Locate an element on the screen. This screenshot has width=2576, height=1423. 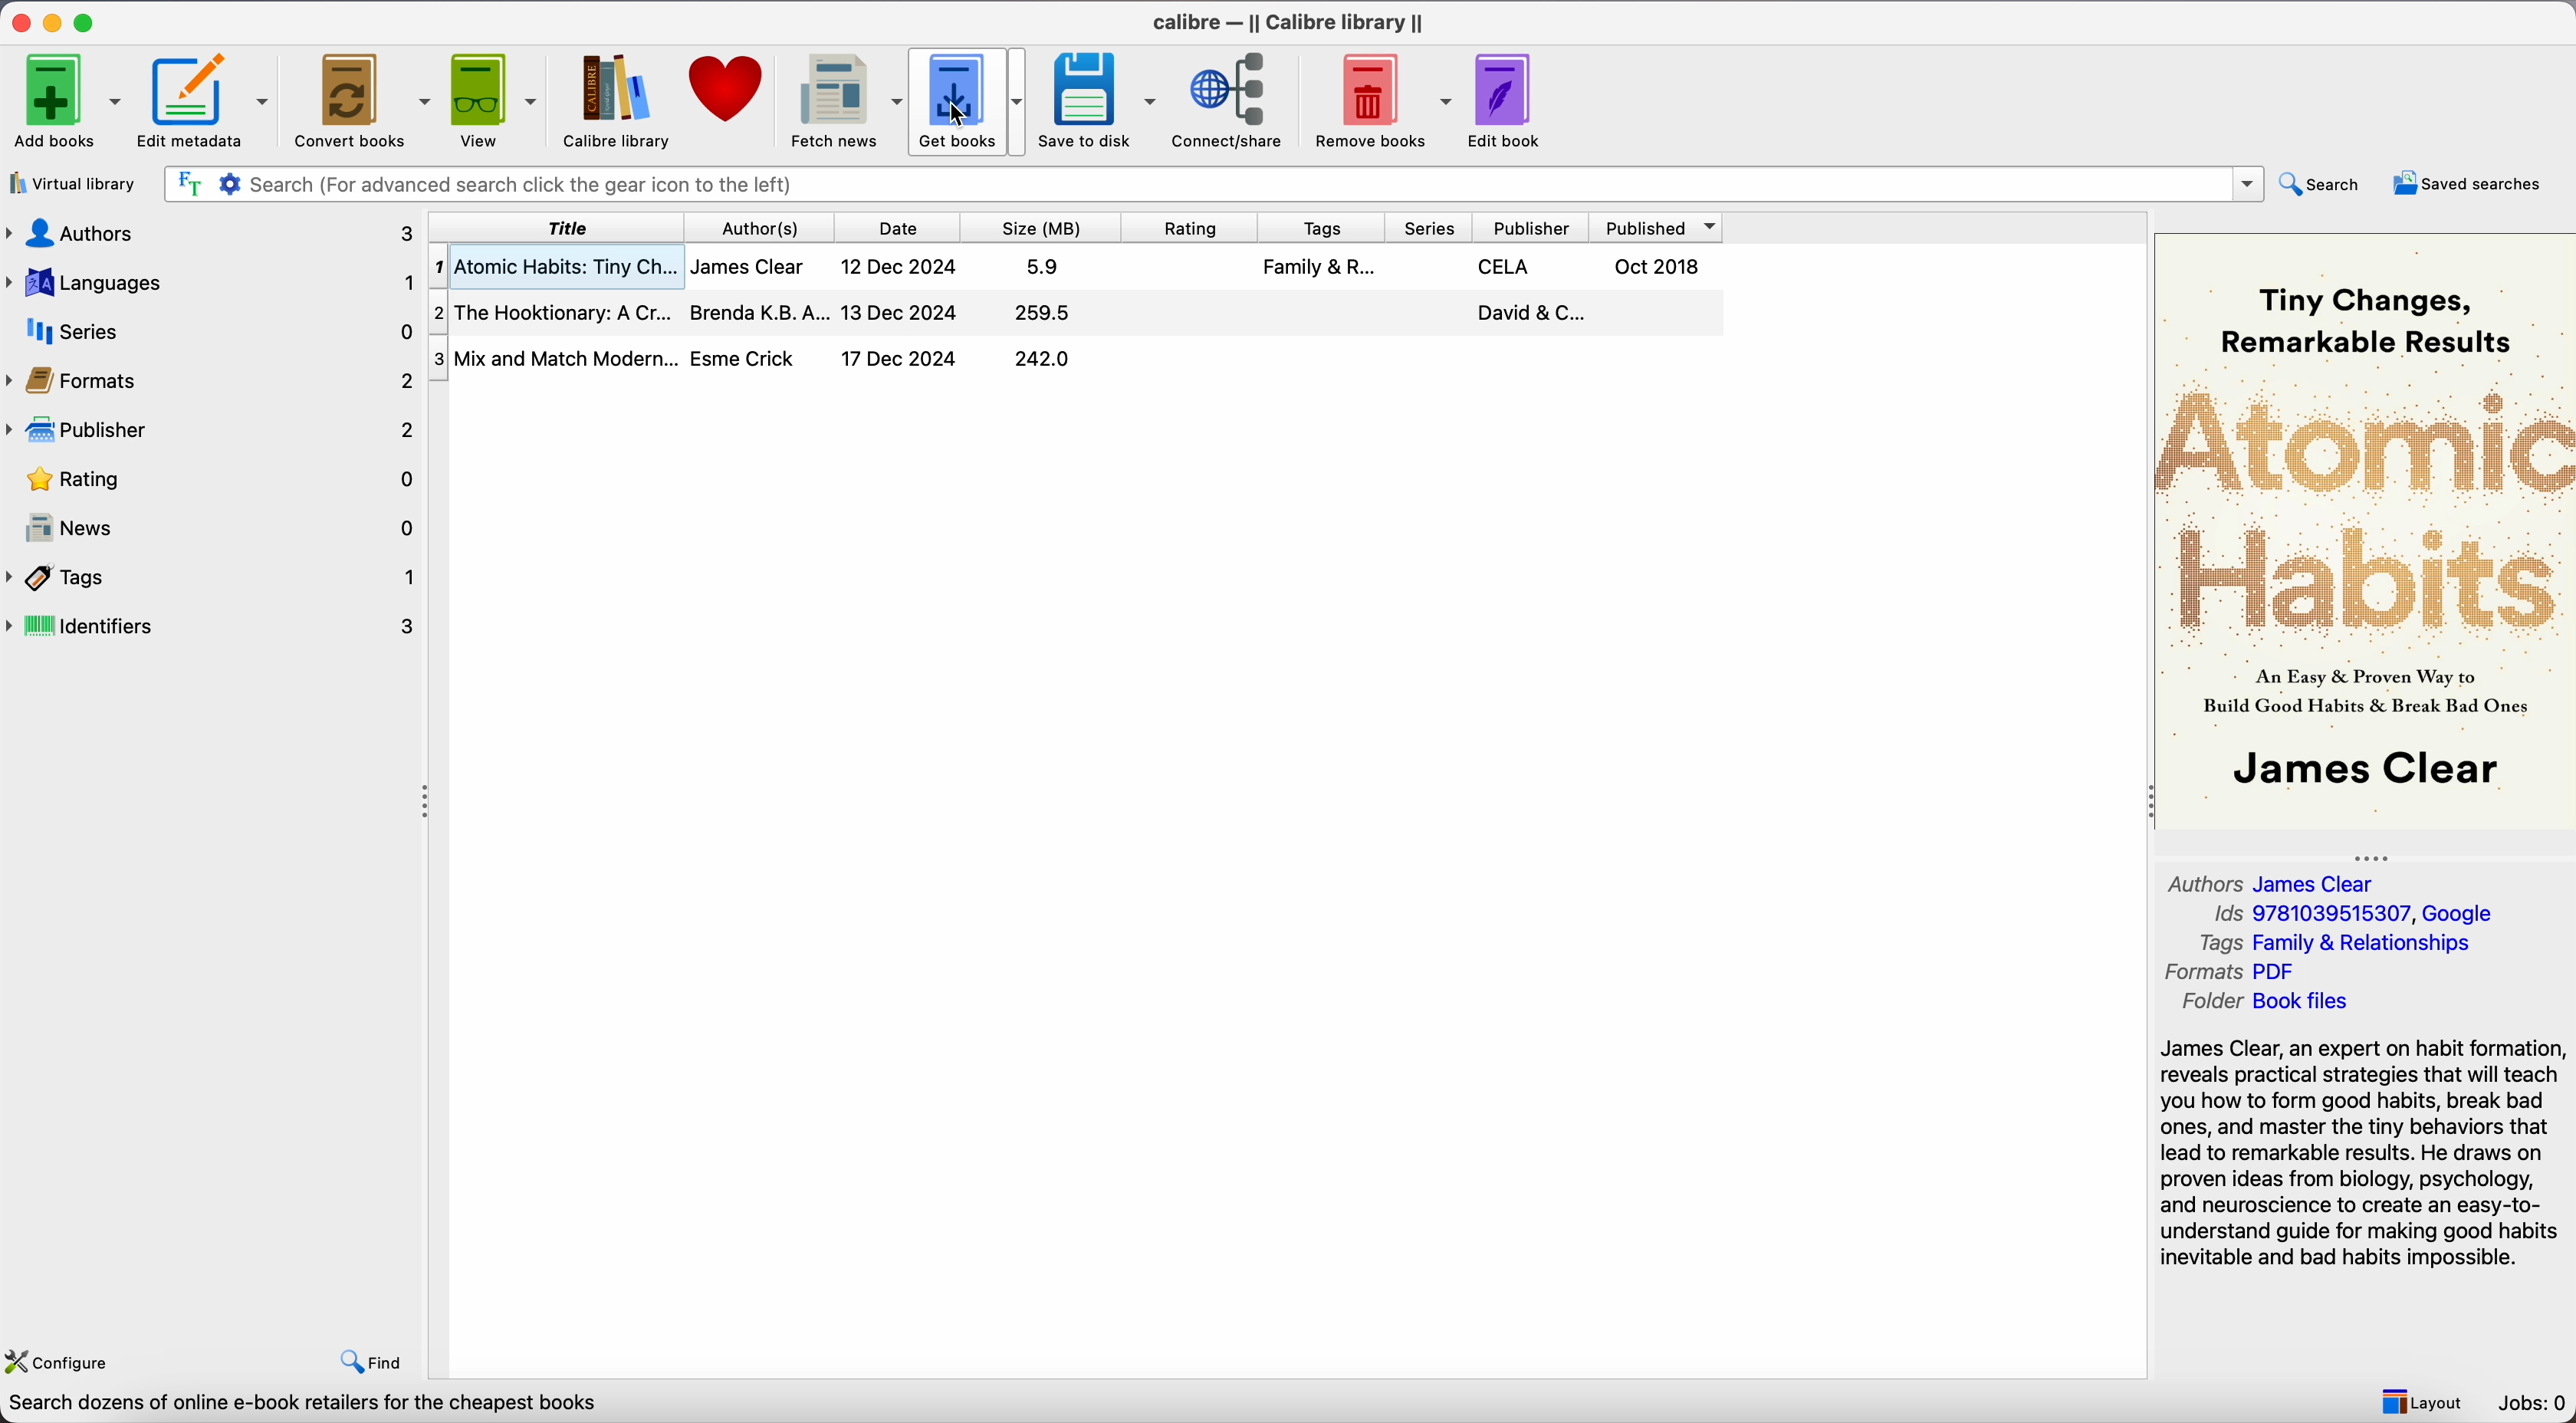
find is located at coordinates (377, 1364).